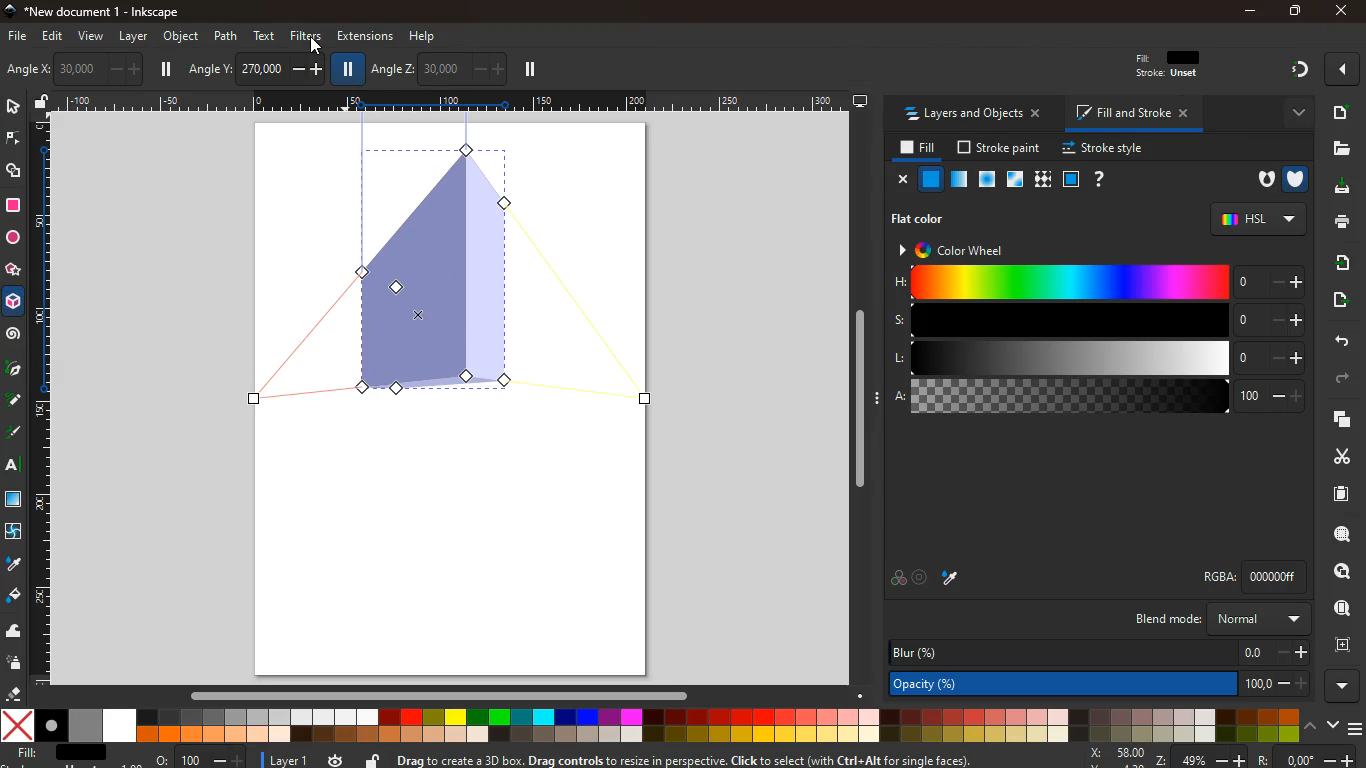 The width and height of the screenshot is (1366, 768). I want to click on filters, so click(302, 37).